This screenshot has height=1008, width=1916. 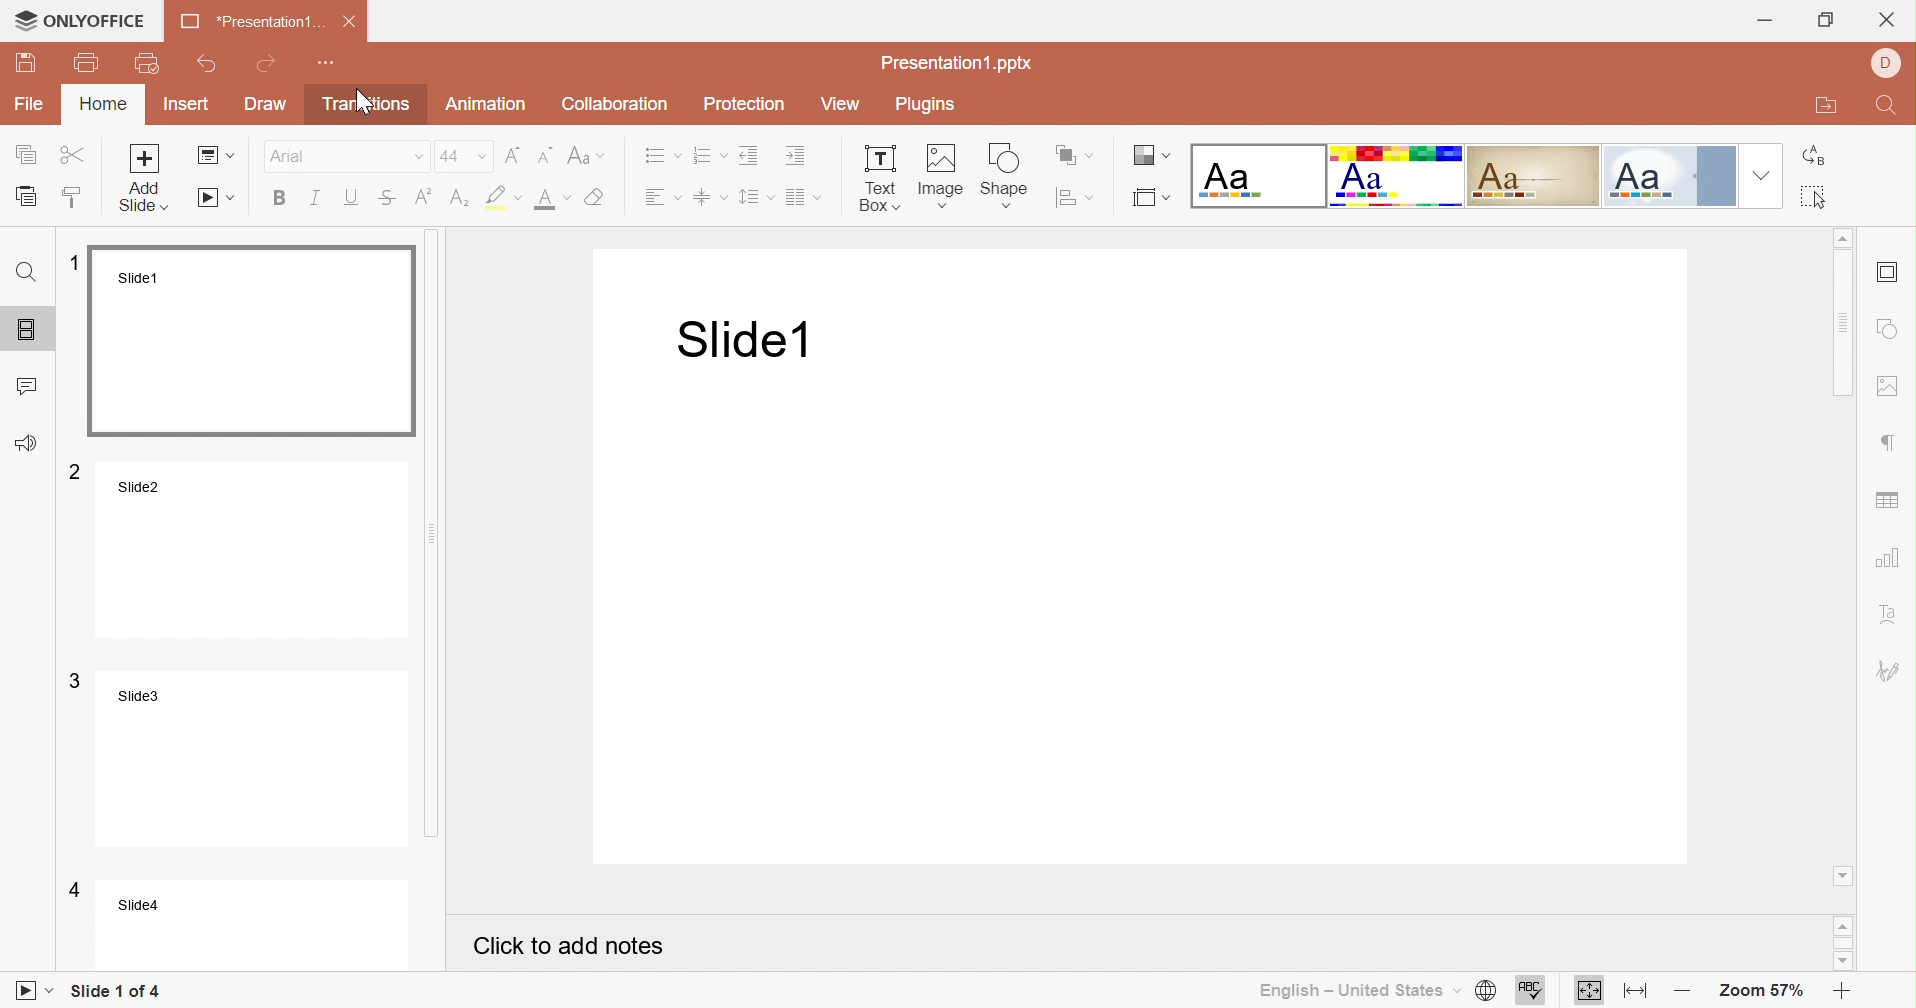 I want to click on Presentation slide, so click(x=1150, y=559).